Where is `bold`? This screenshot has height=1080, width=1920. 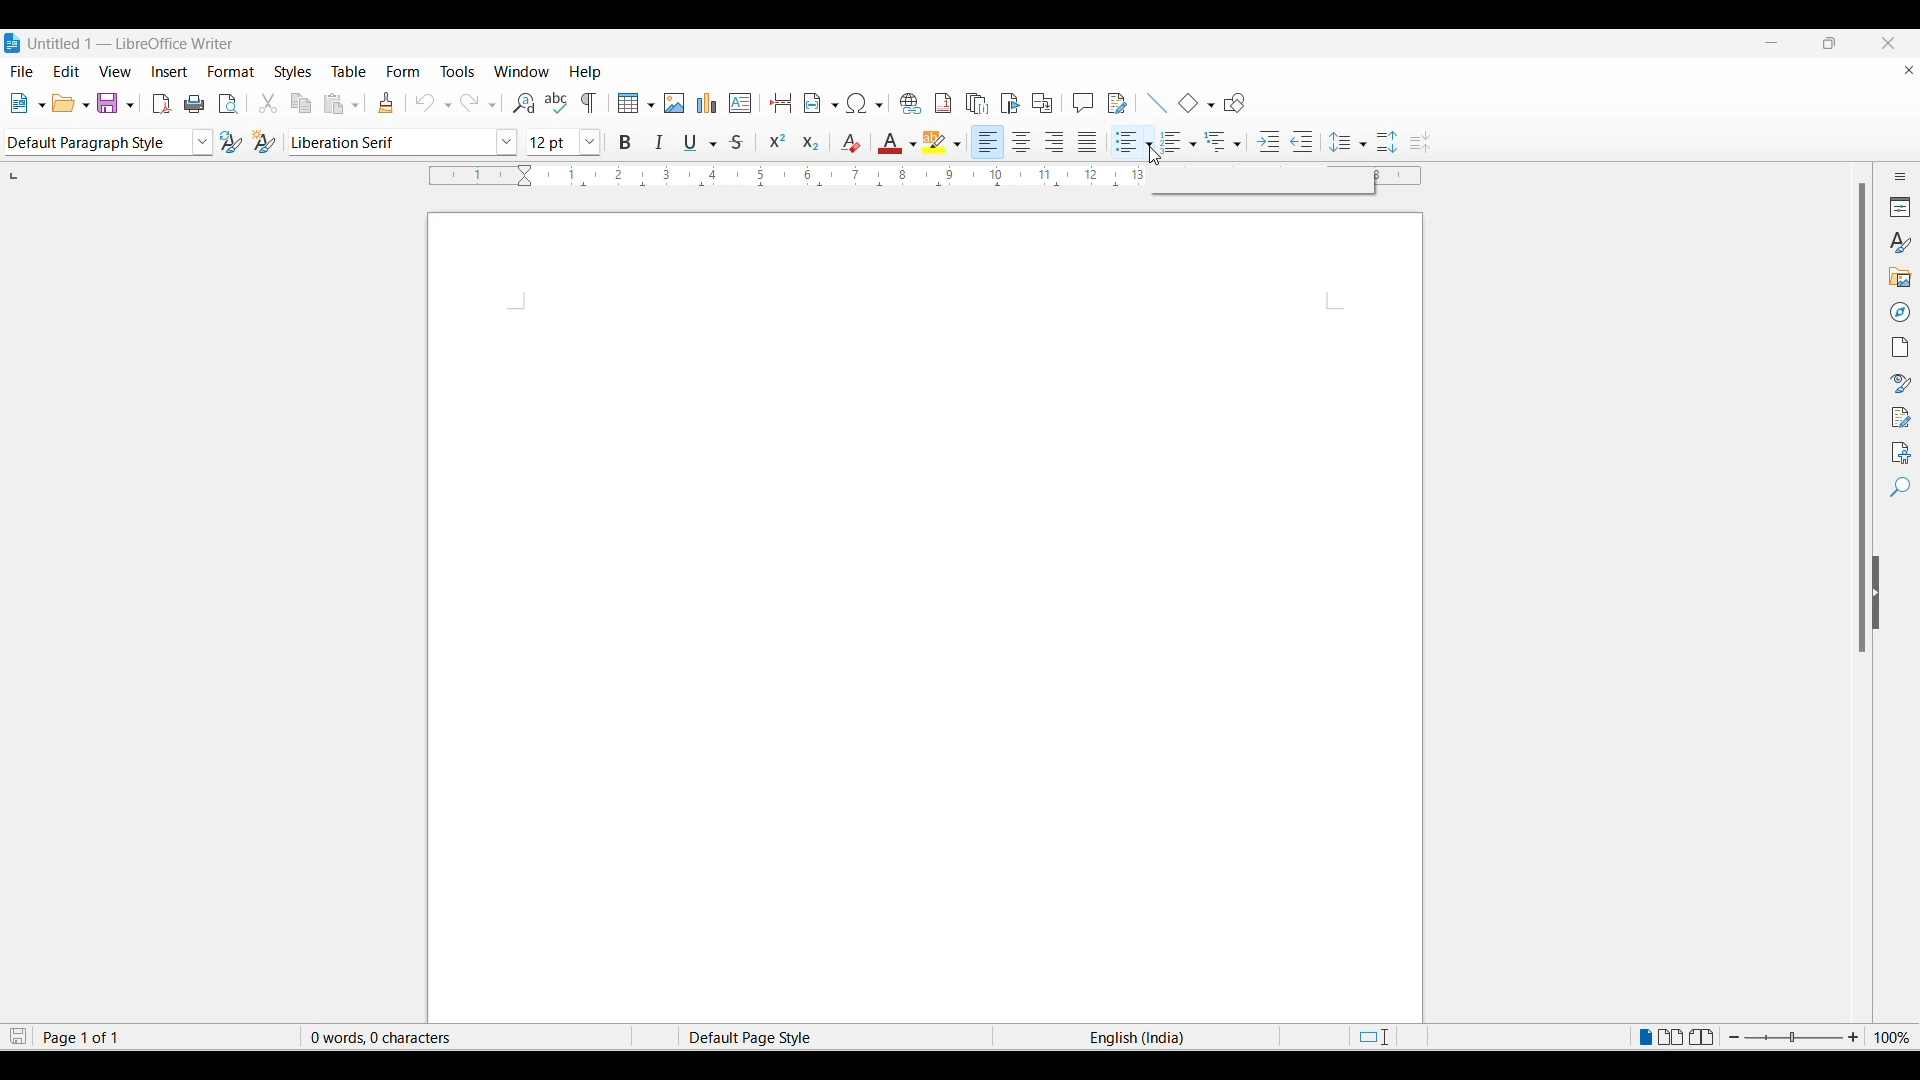 bold is located at coordinates (625, 142).